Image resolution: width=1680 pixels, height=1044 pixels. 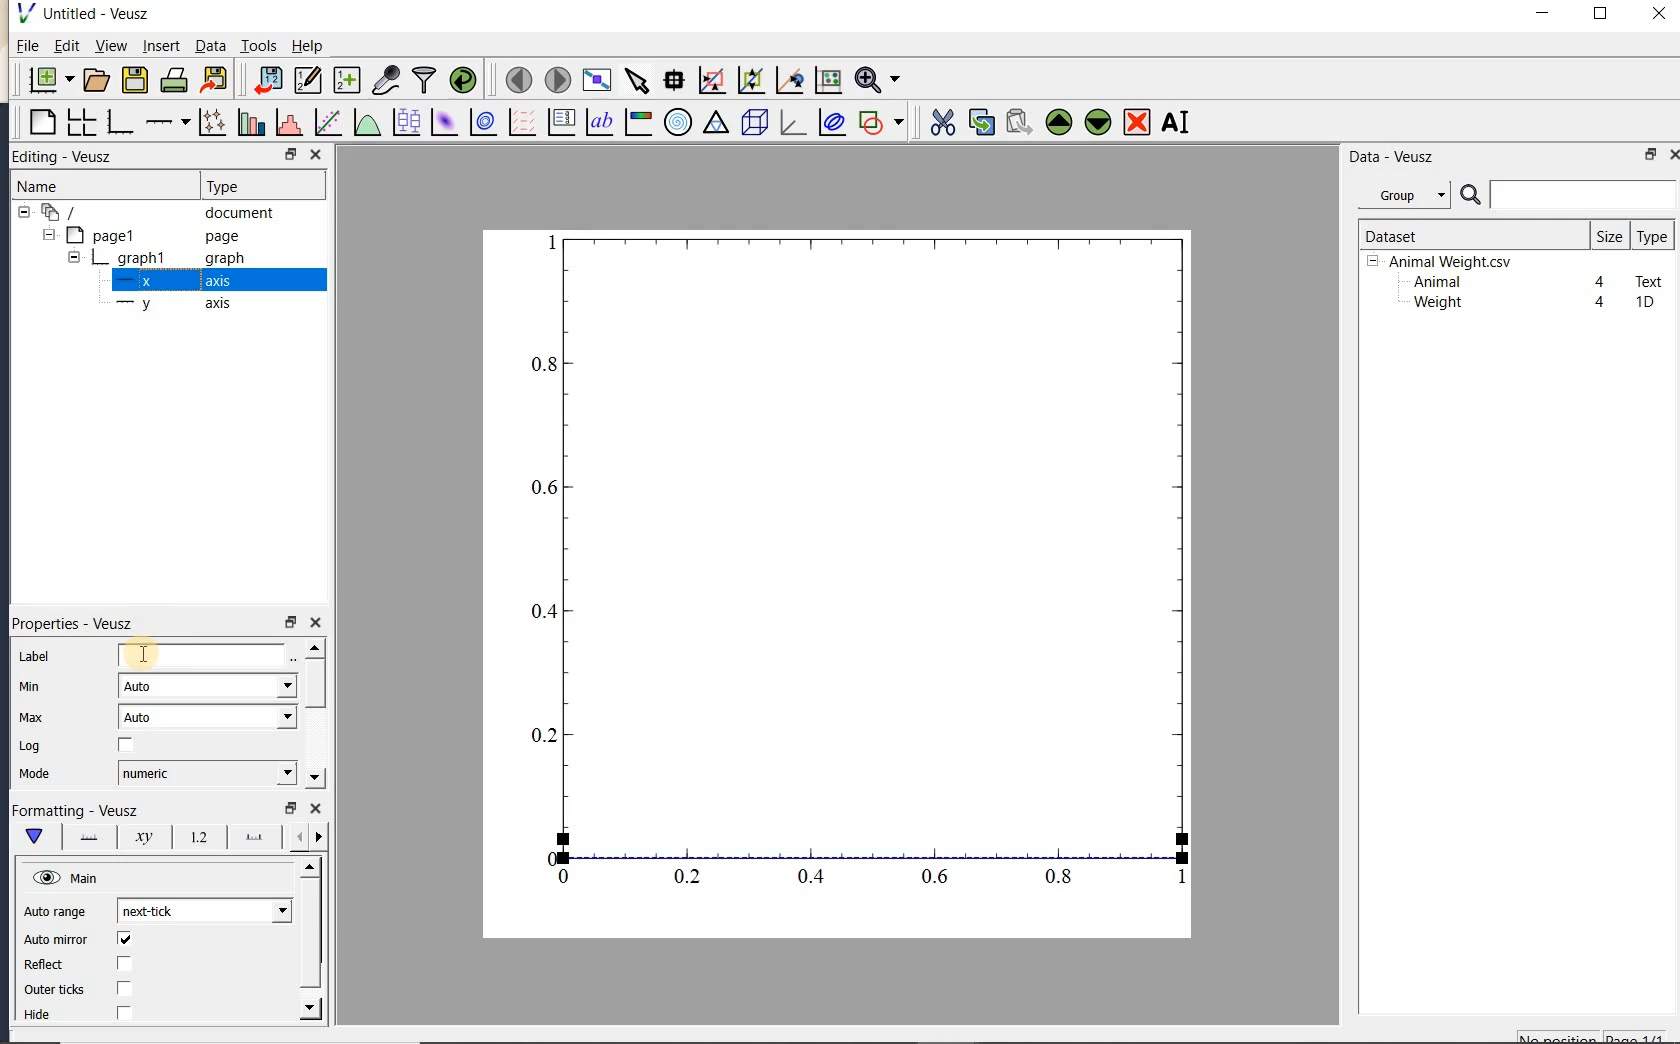 What do you see at coordinates (1601, 14) in the screenshot?
I see `maximize` at bounding box center [1601, 14].